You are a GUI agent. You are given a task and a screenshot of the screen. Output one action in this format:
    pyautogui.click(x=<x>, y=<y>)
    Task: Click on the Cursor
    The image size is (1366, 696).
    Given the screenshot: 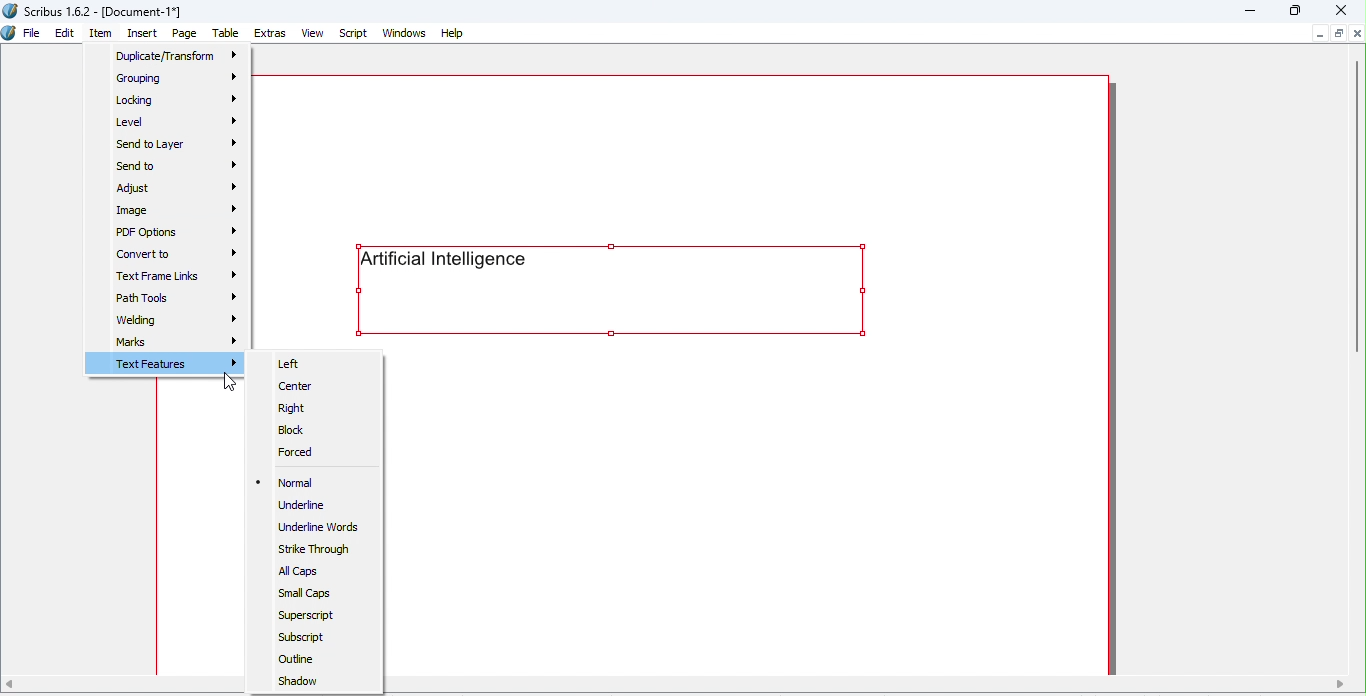 What is the action you would take?
    pyautogui.click(x=227, y=386)
    